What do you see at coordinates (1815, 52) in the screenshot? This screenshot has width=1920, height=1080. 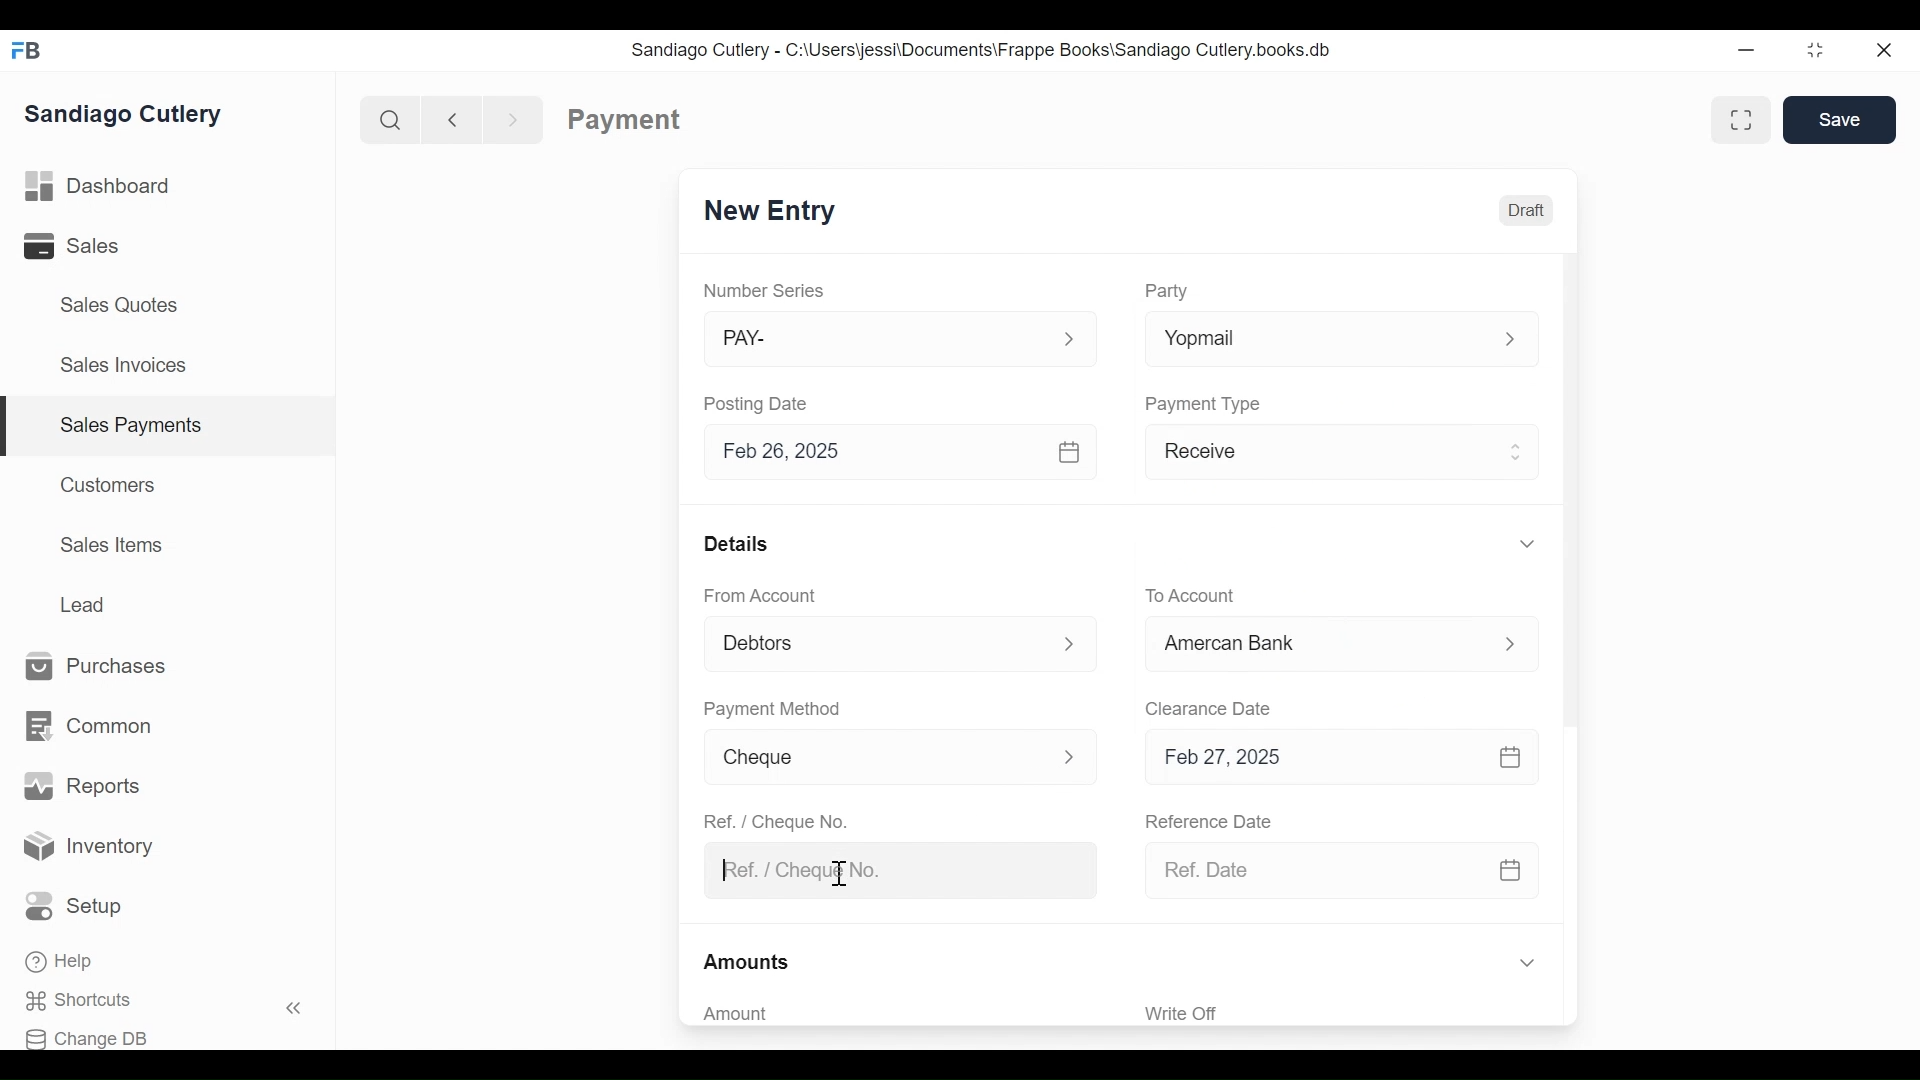 I see `Restore` at bounding box center [1815, 52].